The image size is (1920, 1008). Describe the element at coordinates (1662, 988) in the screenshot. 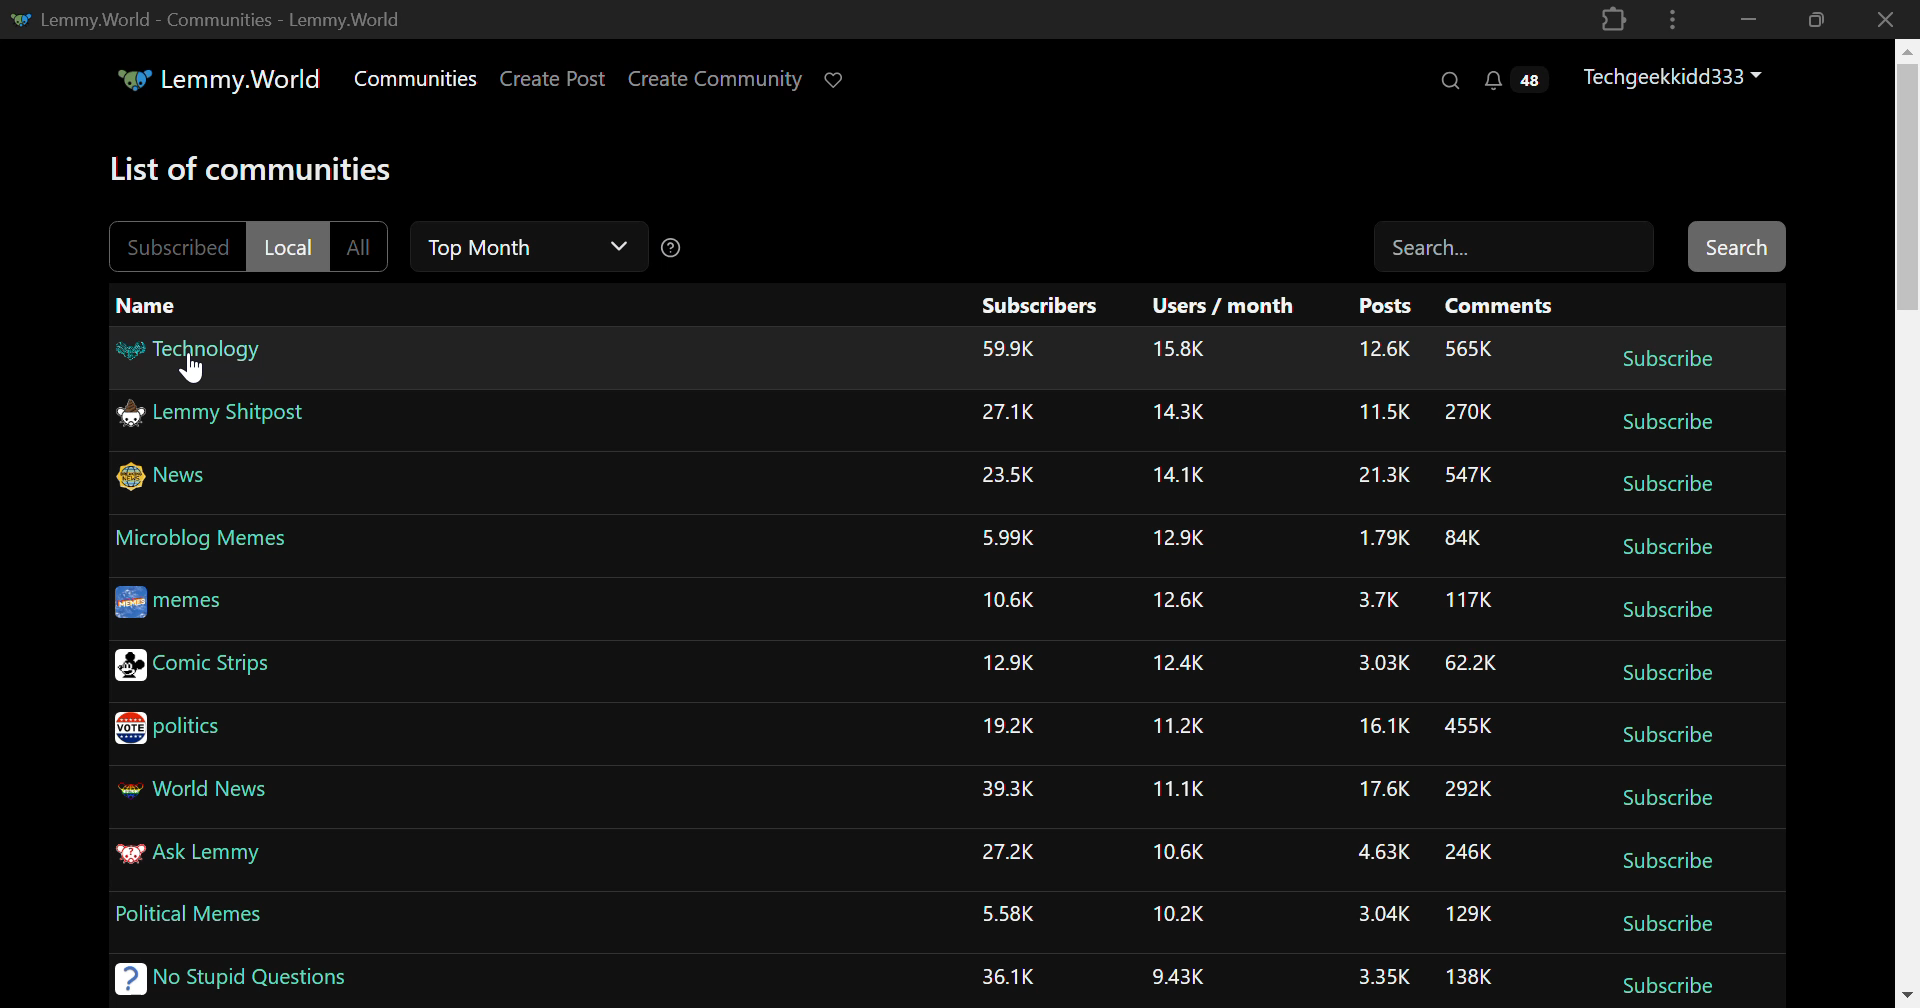

I see `Subscribe` at that location.